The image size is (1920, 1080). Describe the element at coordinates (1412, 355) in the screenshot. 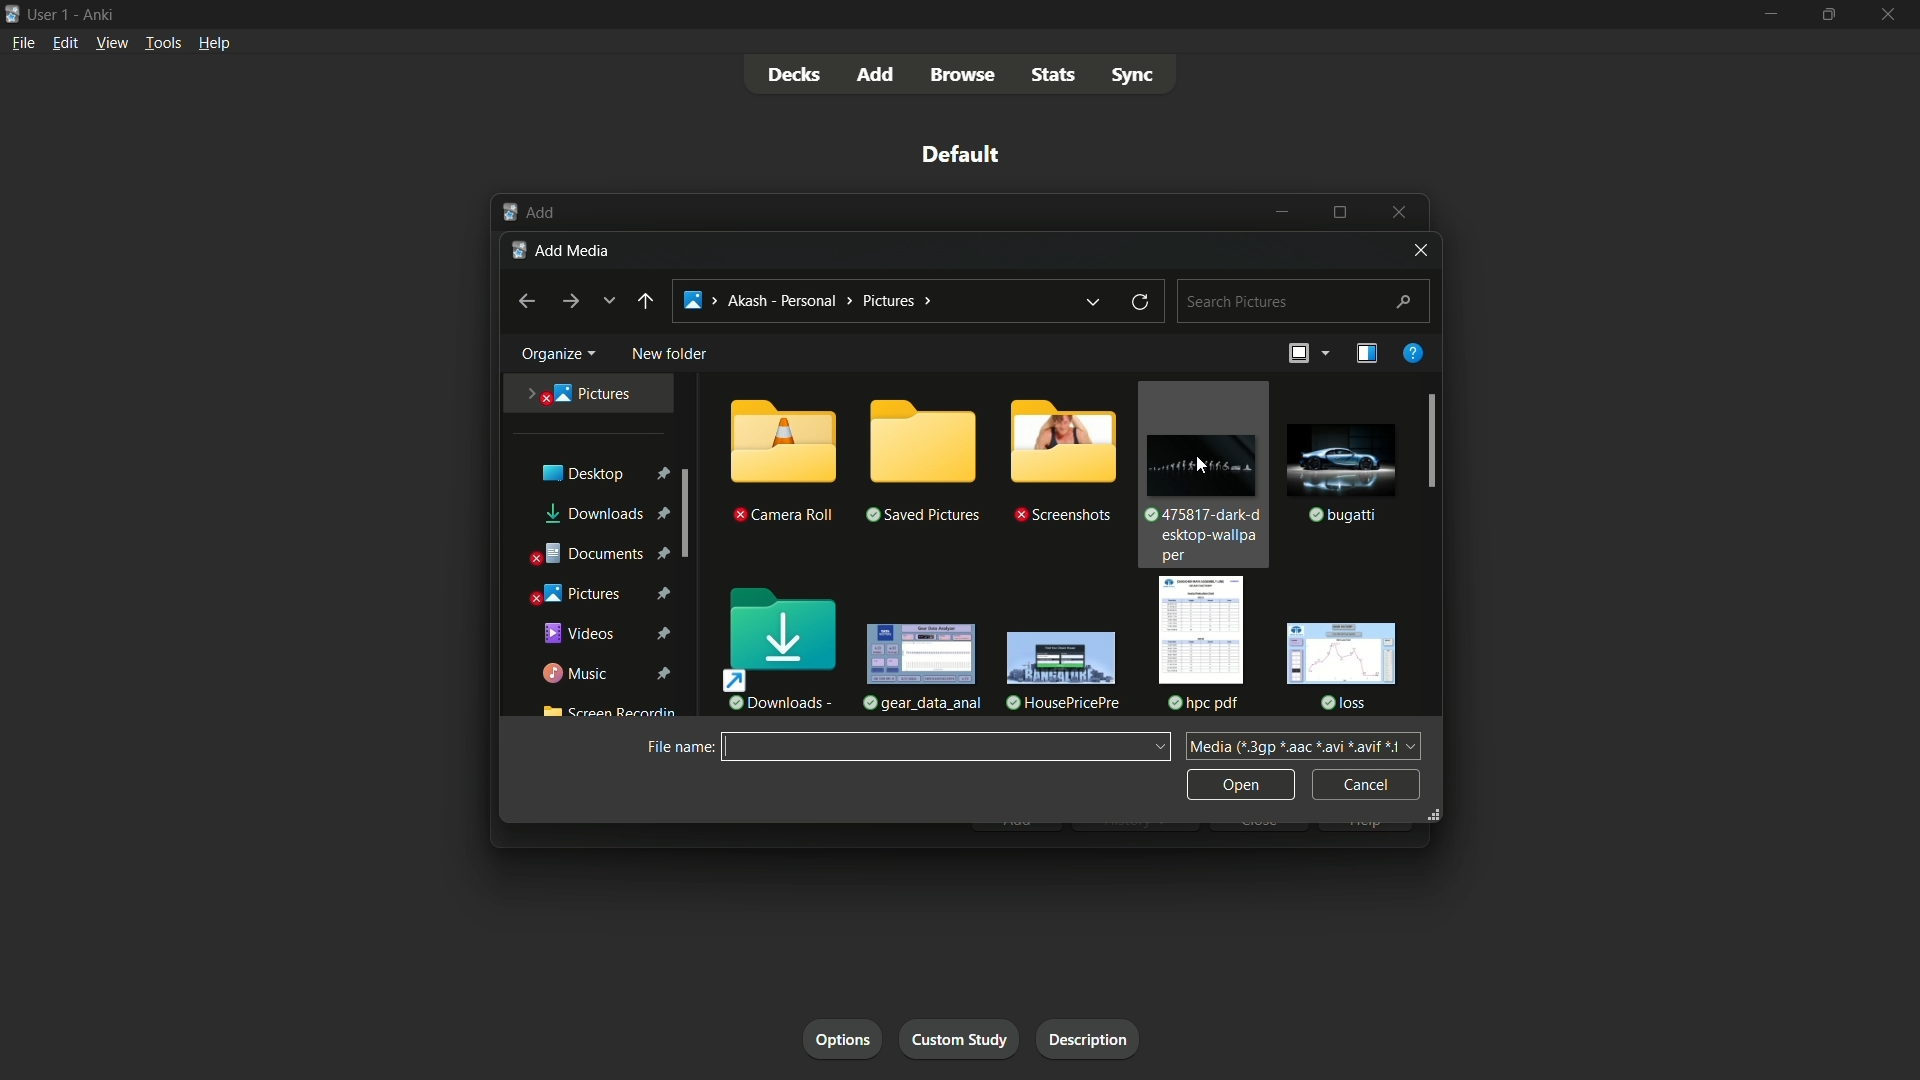

I see `get help` at that location.